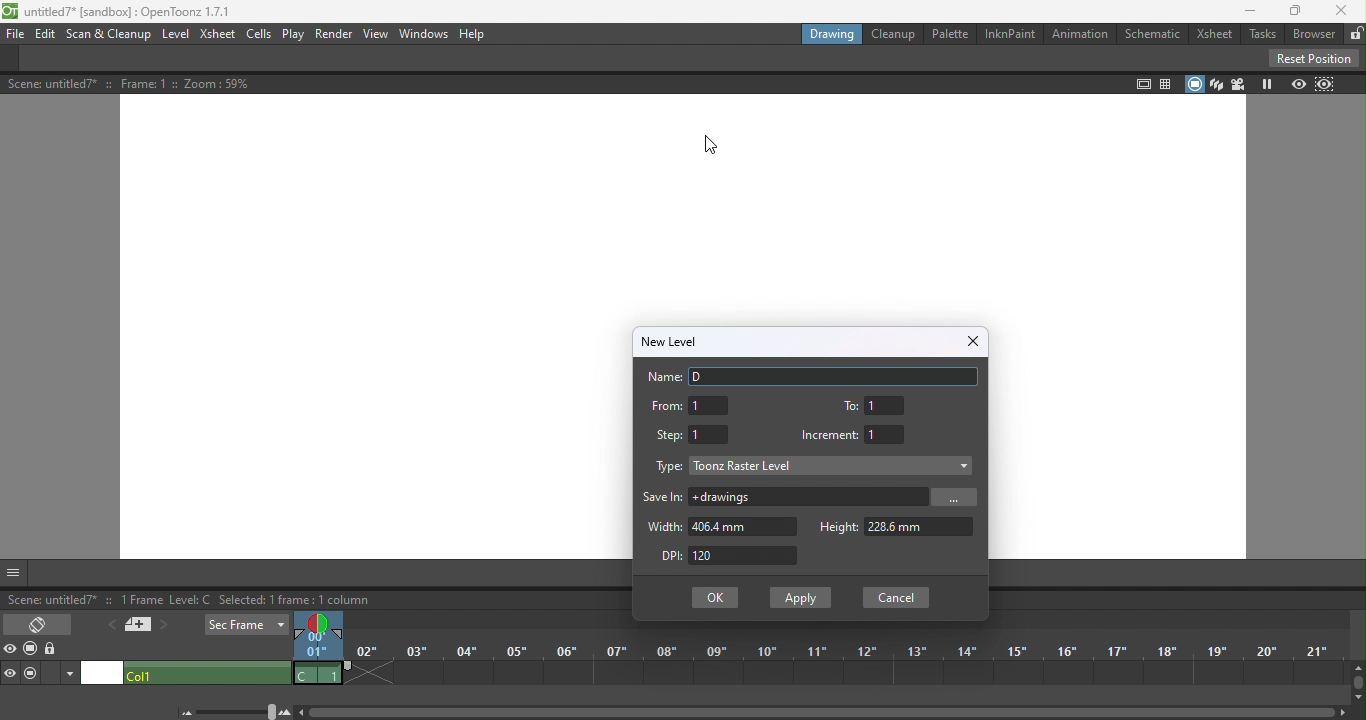 Image resolution: width=1366 pixels, height=720 pixels. Describe the element at coordinates (719, 527) in the screenshot. I see `Width` at that location.